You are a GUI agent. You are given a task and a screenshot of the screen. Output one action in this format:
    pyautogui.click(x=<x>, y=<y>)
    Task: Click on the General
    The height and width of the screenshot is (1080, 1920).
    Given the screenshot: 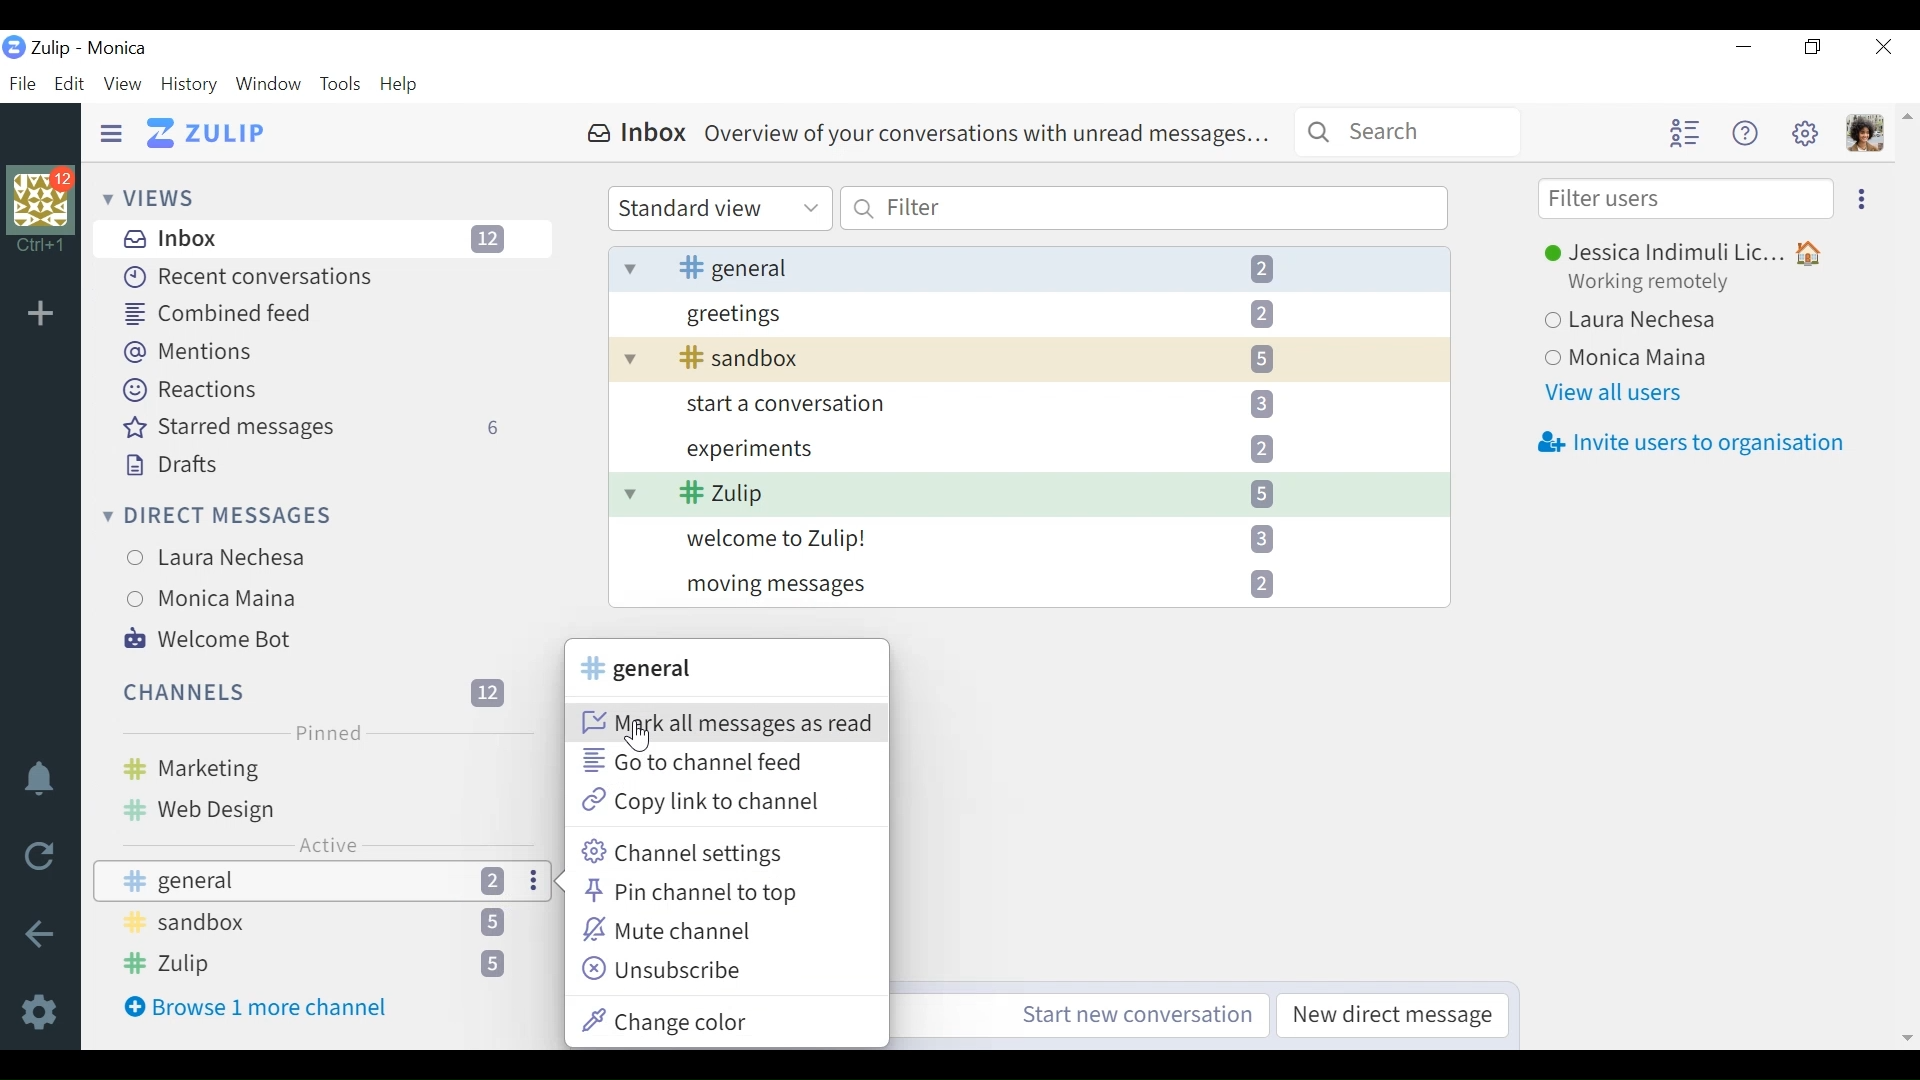 What is the action you would take?
    pyautogui.click(x=266, y=881)
    